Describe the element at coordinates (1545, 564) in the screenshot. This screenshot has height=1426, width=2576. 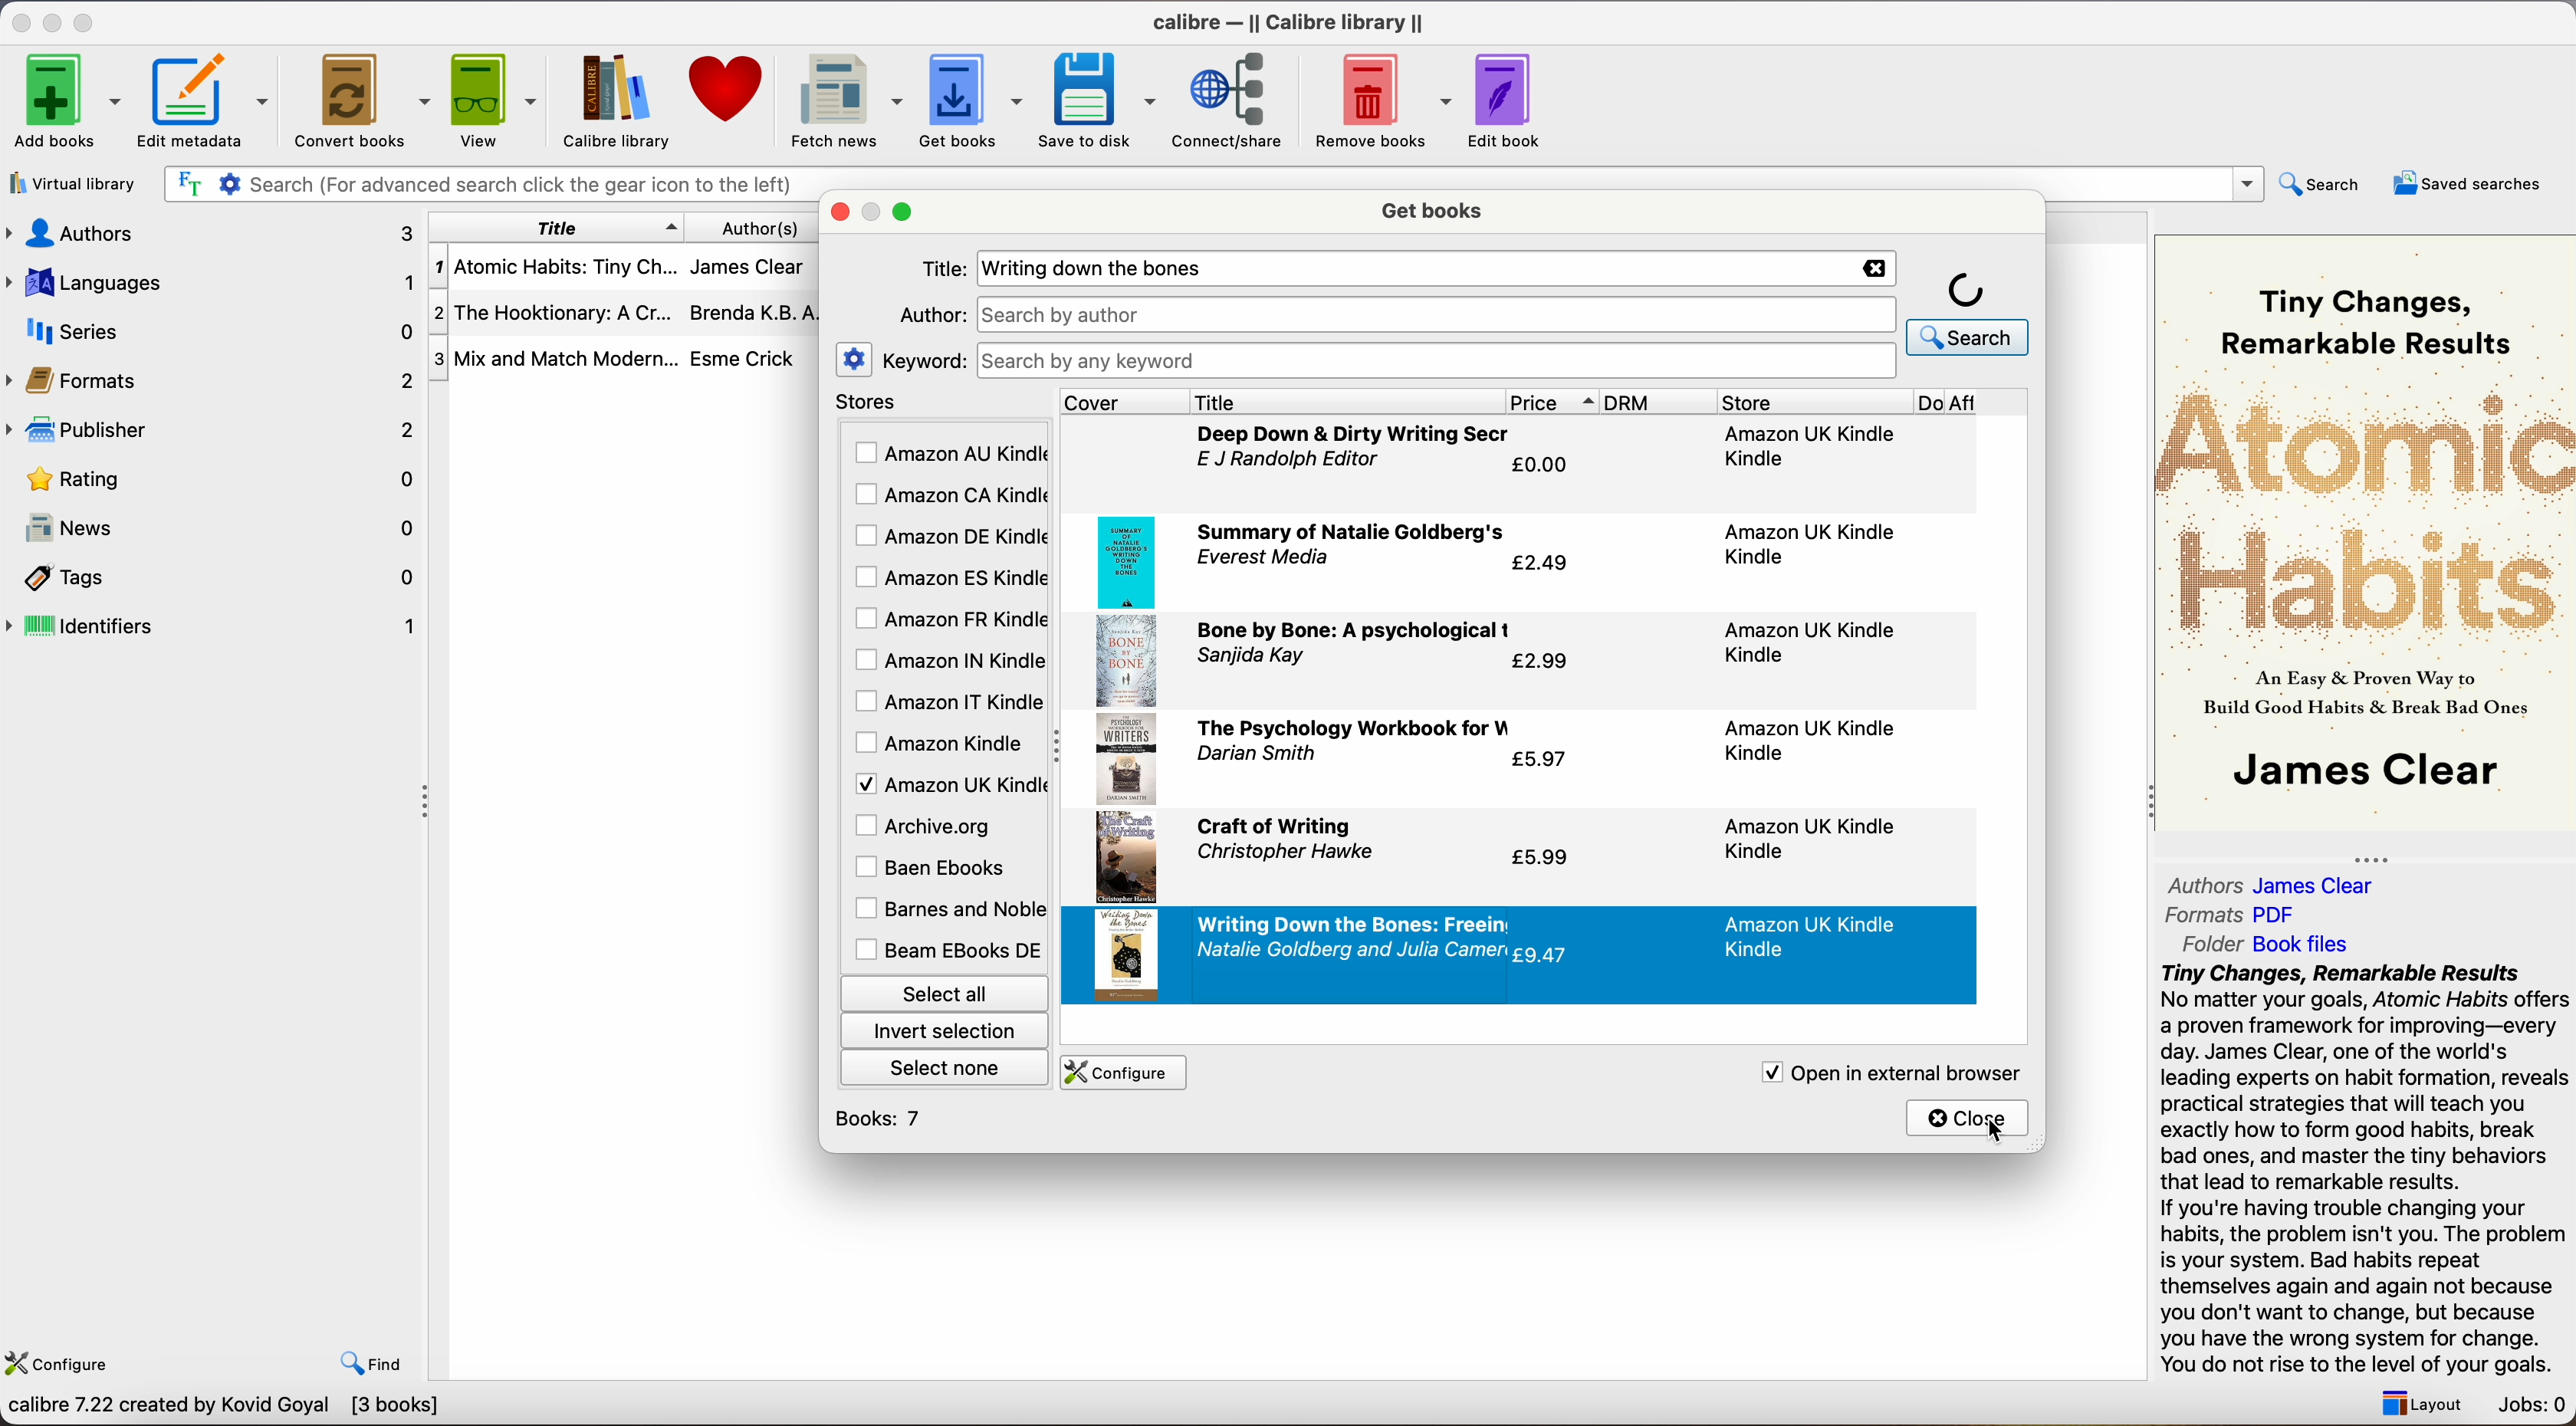
I see `€2.49` at that location.